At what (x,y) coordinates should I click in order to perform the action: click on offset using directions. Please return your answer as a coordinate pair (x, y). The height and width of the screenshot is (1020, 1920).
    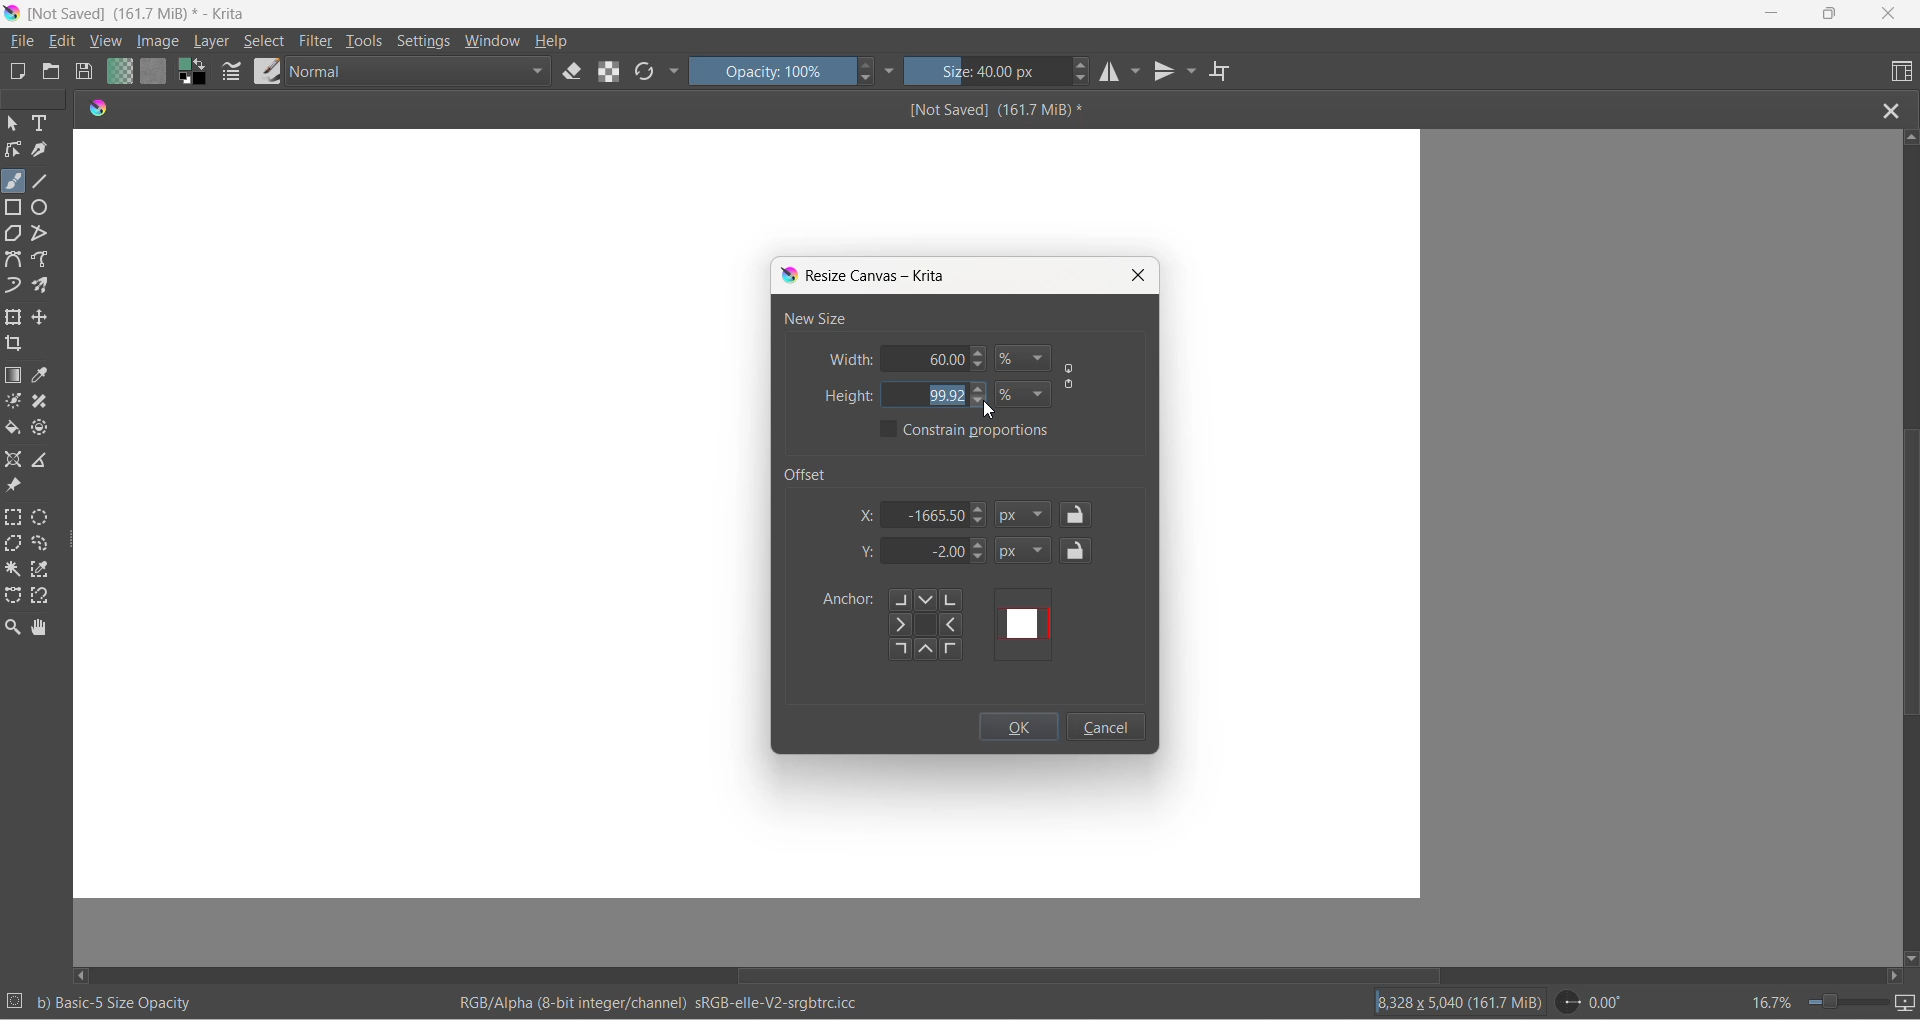
    Looking at the image, I should click on (933, 625).